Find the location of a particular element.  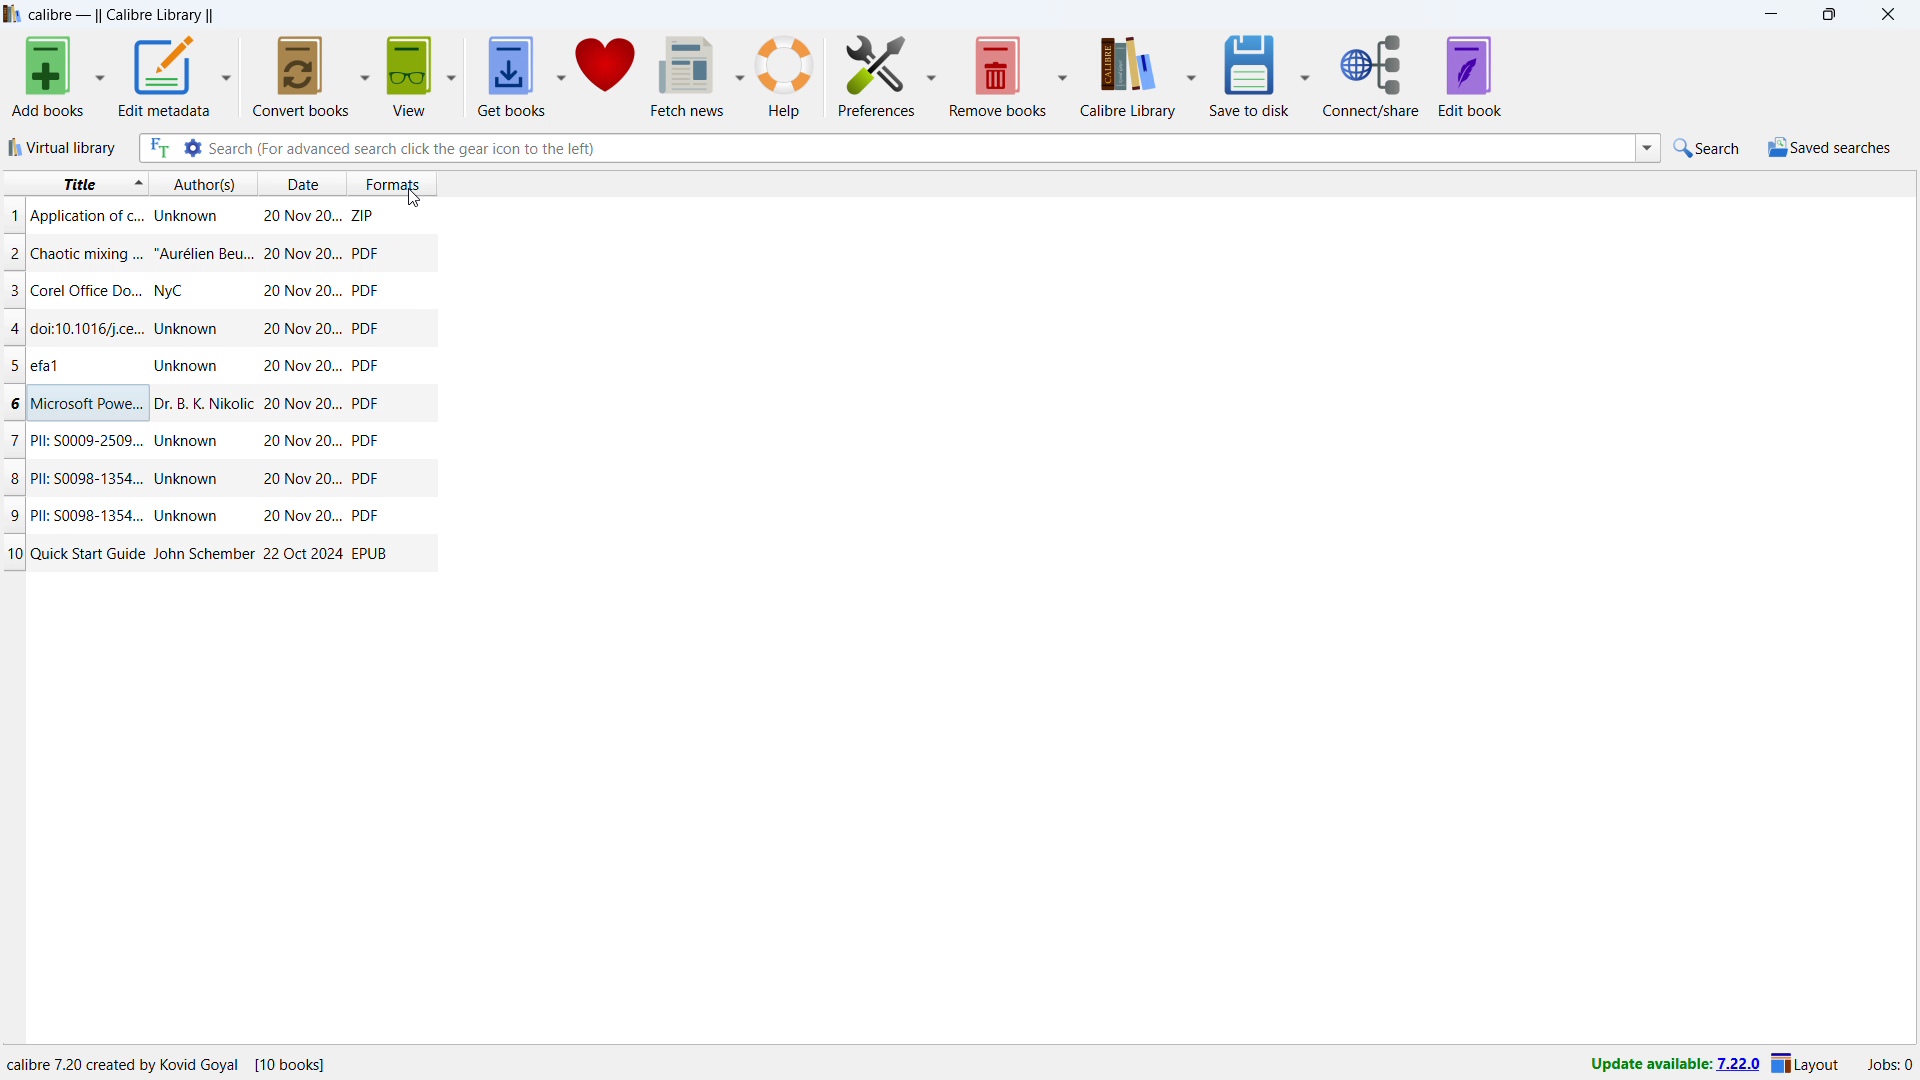

add books options is located at coordinates (102, 75).